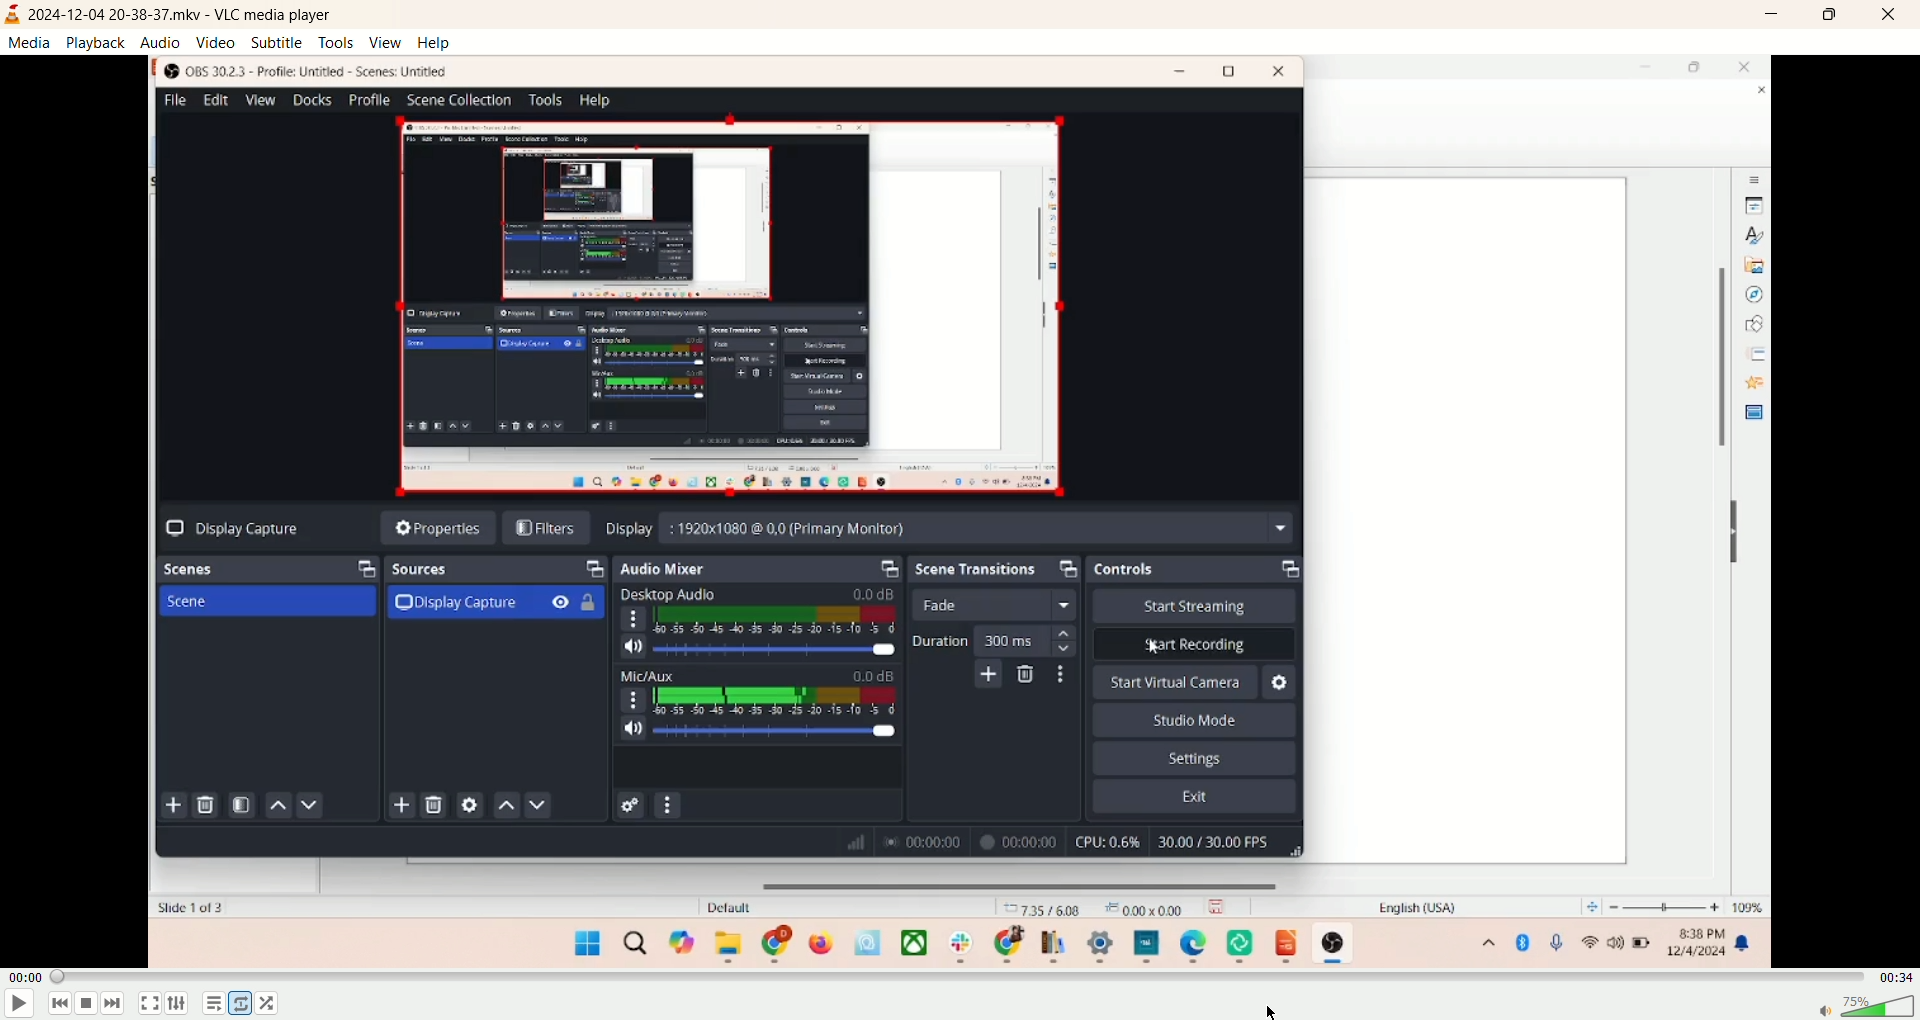 The height and width of the screenshot is (1020, 1920). I want to click on video, so click(215, 42).